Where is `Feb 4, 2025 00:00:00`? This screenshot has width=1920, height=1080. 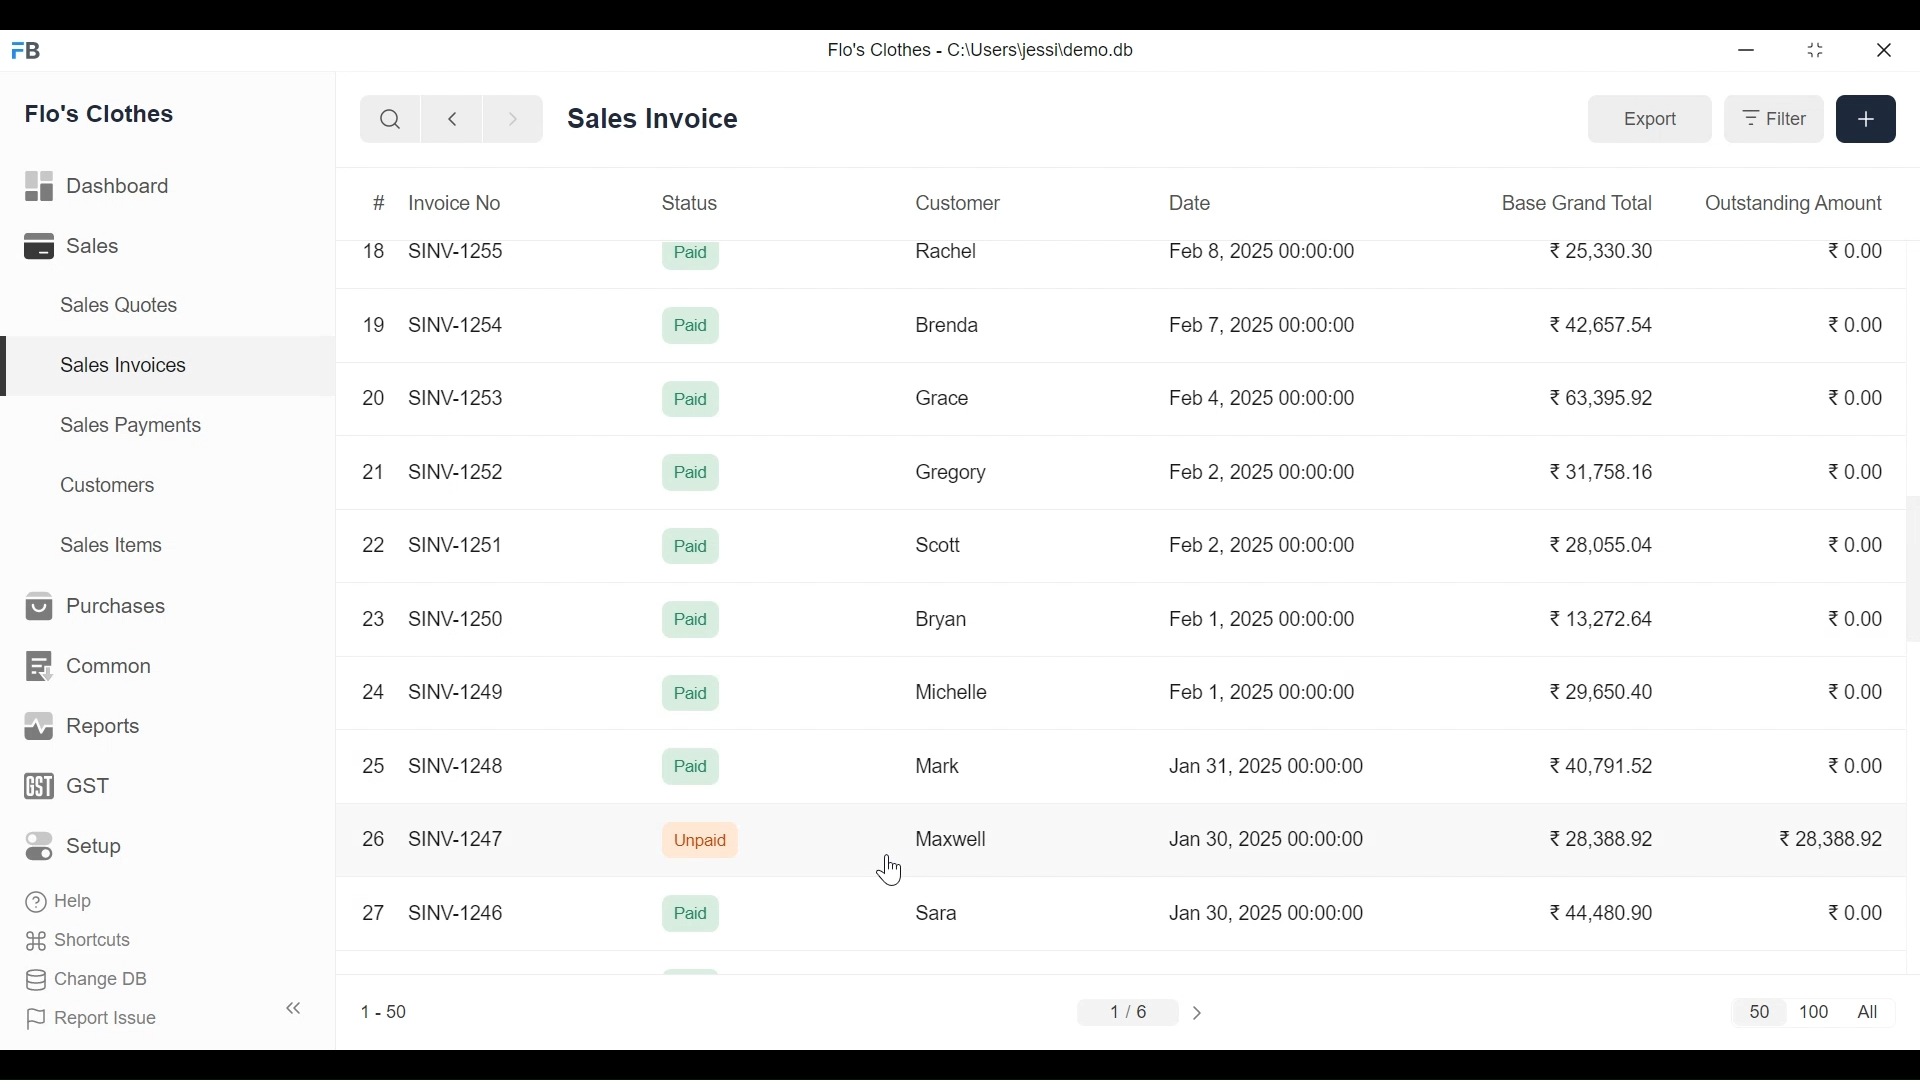
Feb 4, 2025 00:00:00 is located at coordinates (1263, 398).